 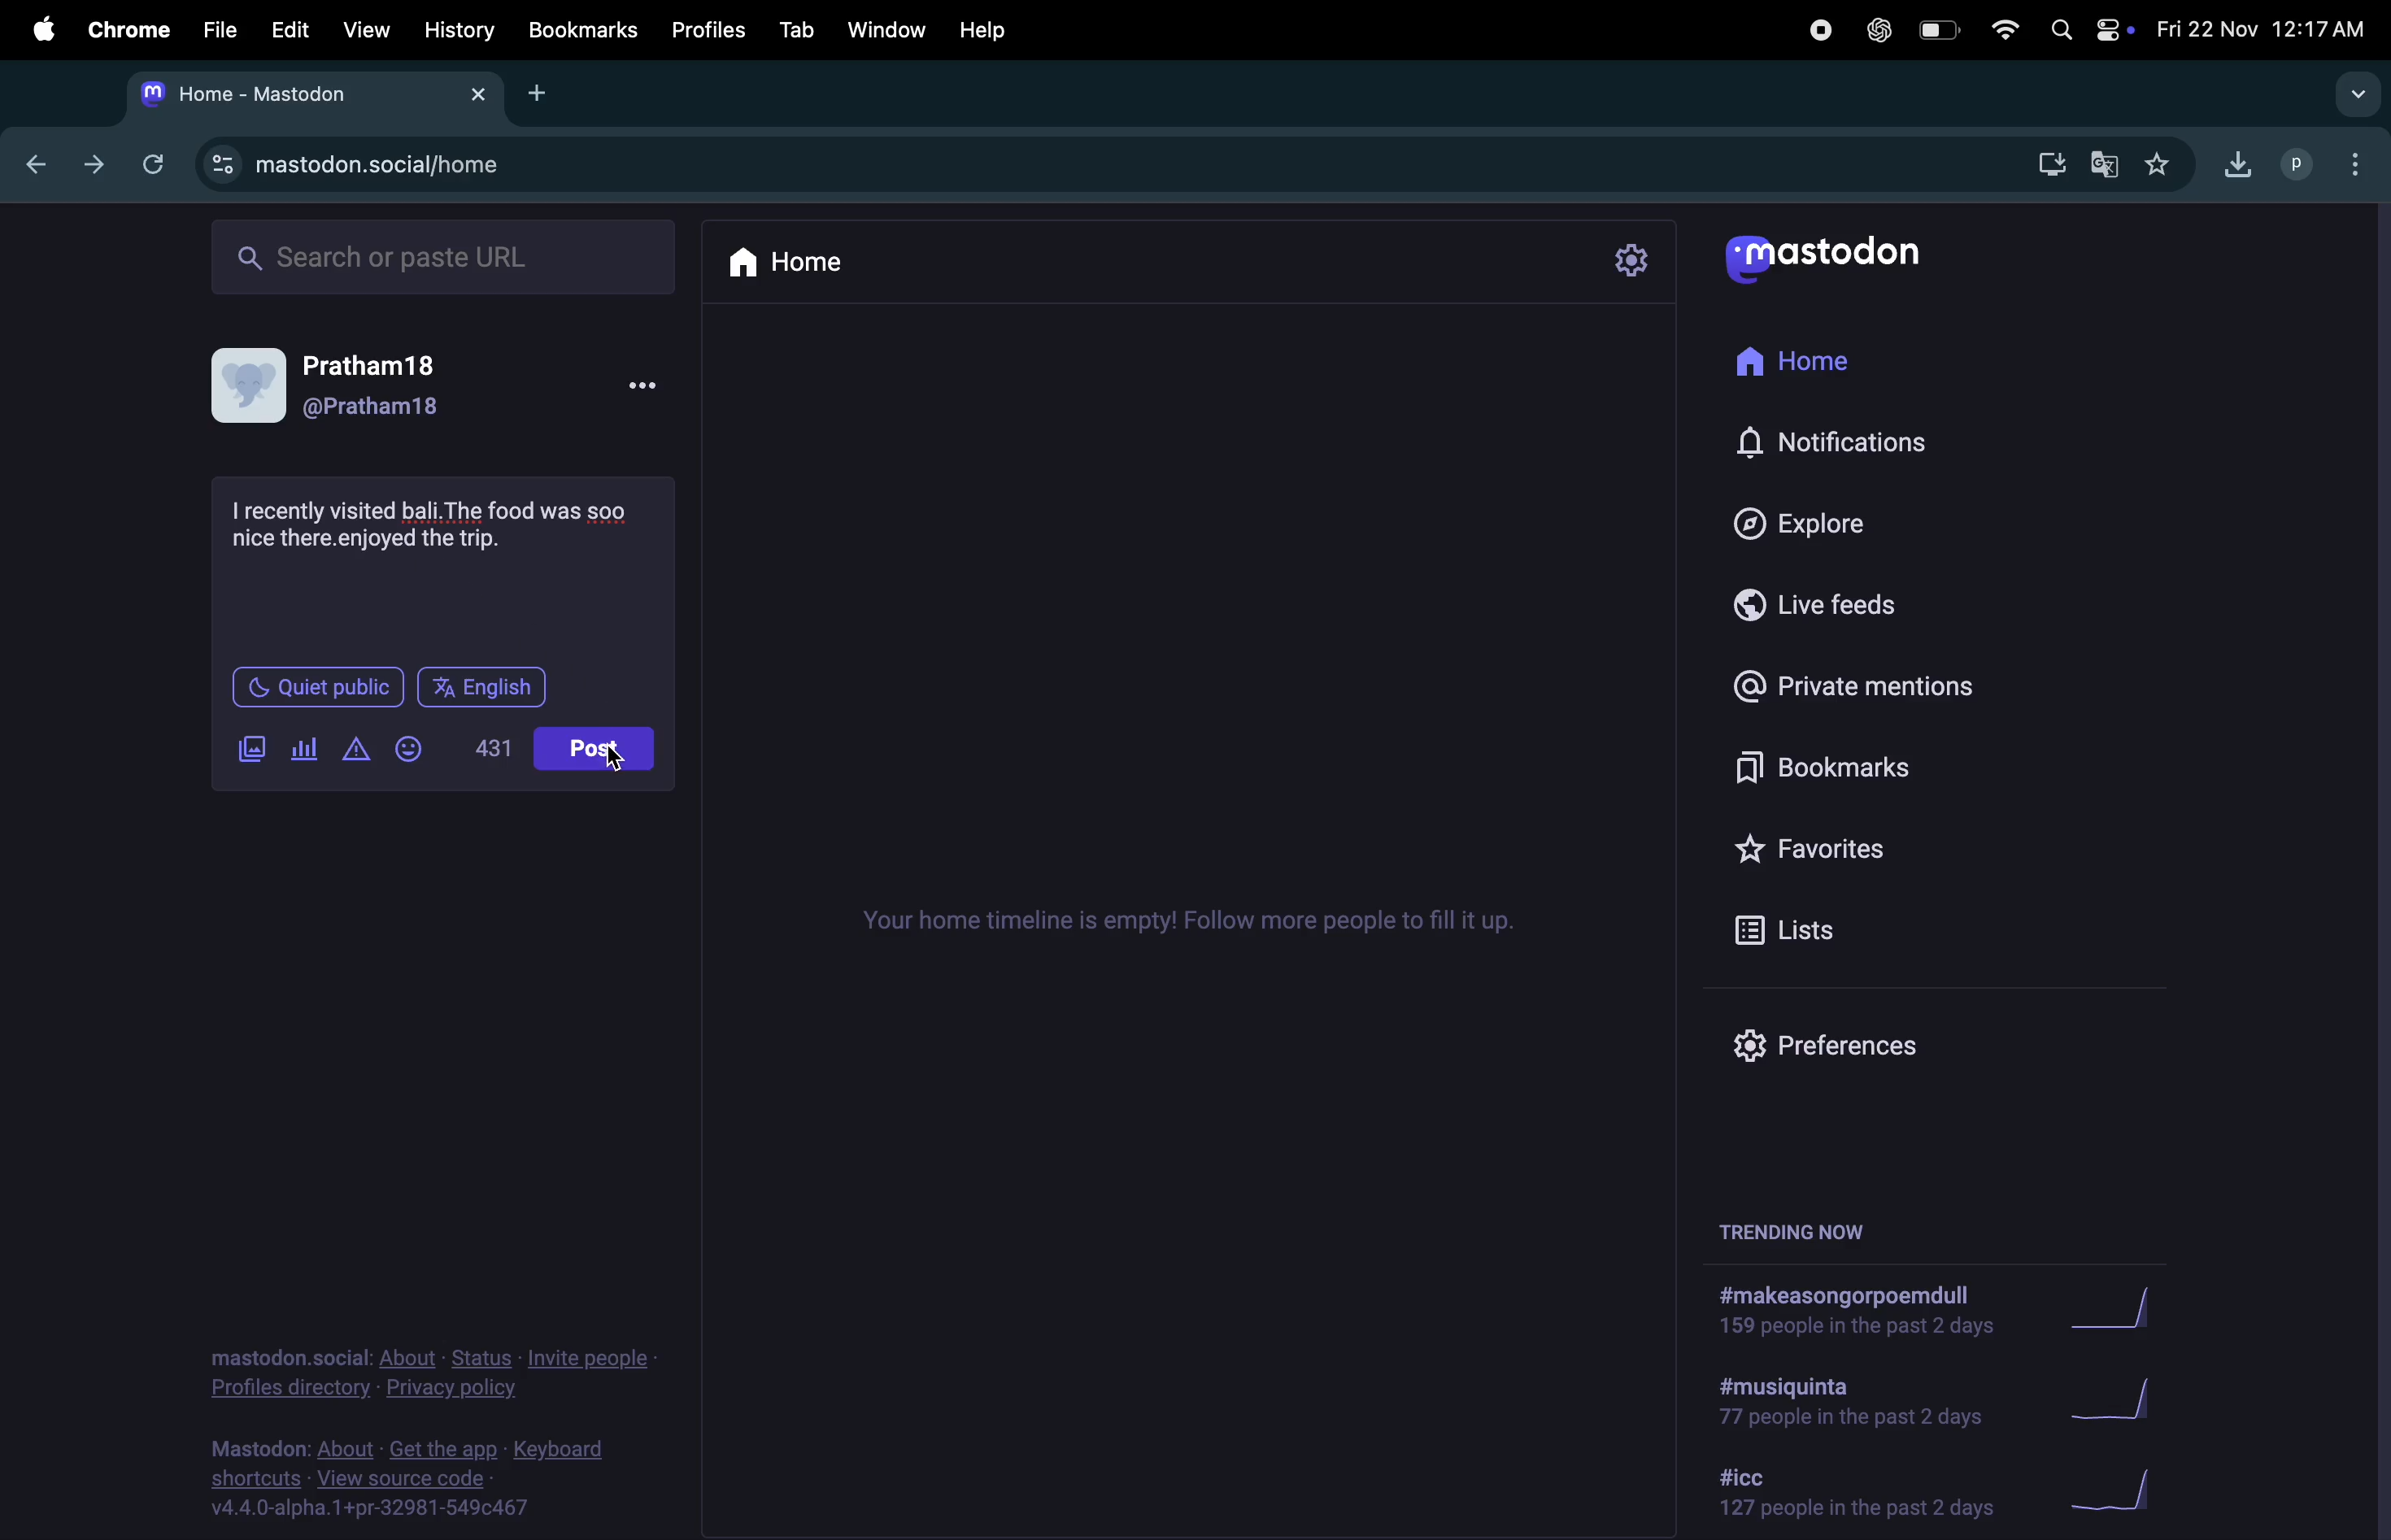 I want to click on home, so click(x=782, y=262).